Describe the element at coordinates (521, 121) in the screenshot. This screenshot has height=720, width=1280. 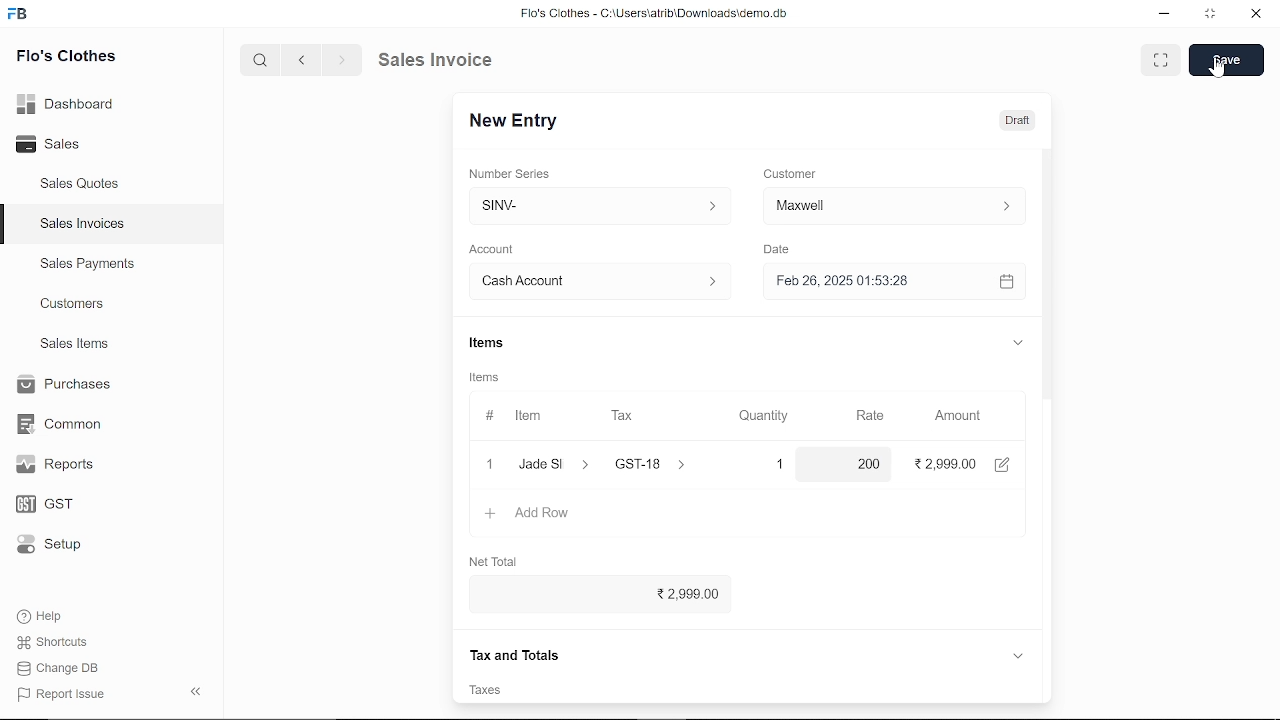
I see `New Entry` at that location.